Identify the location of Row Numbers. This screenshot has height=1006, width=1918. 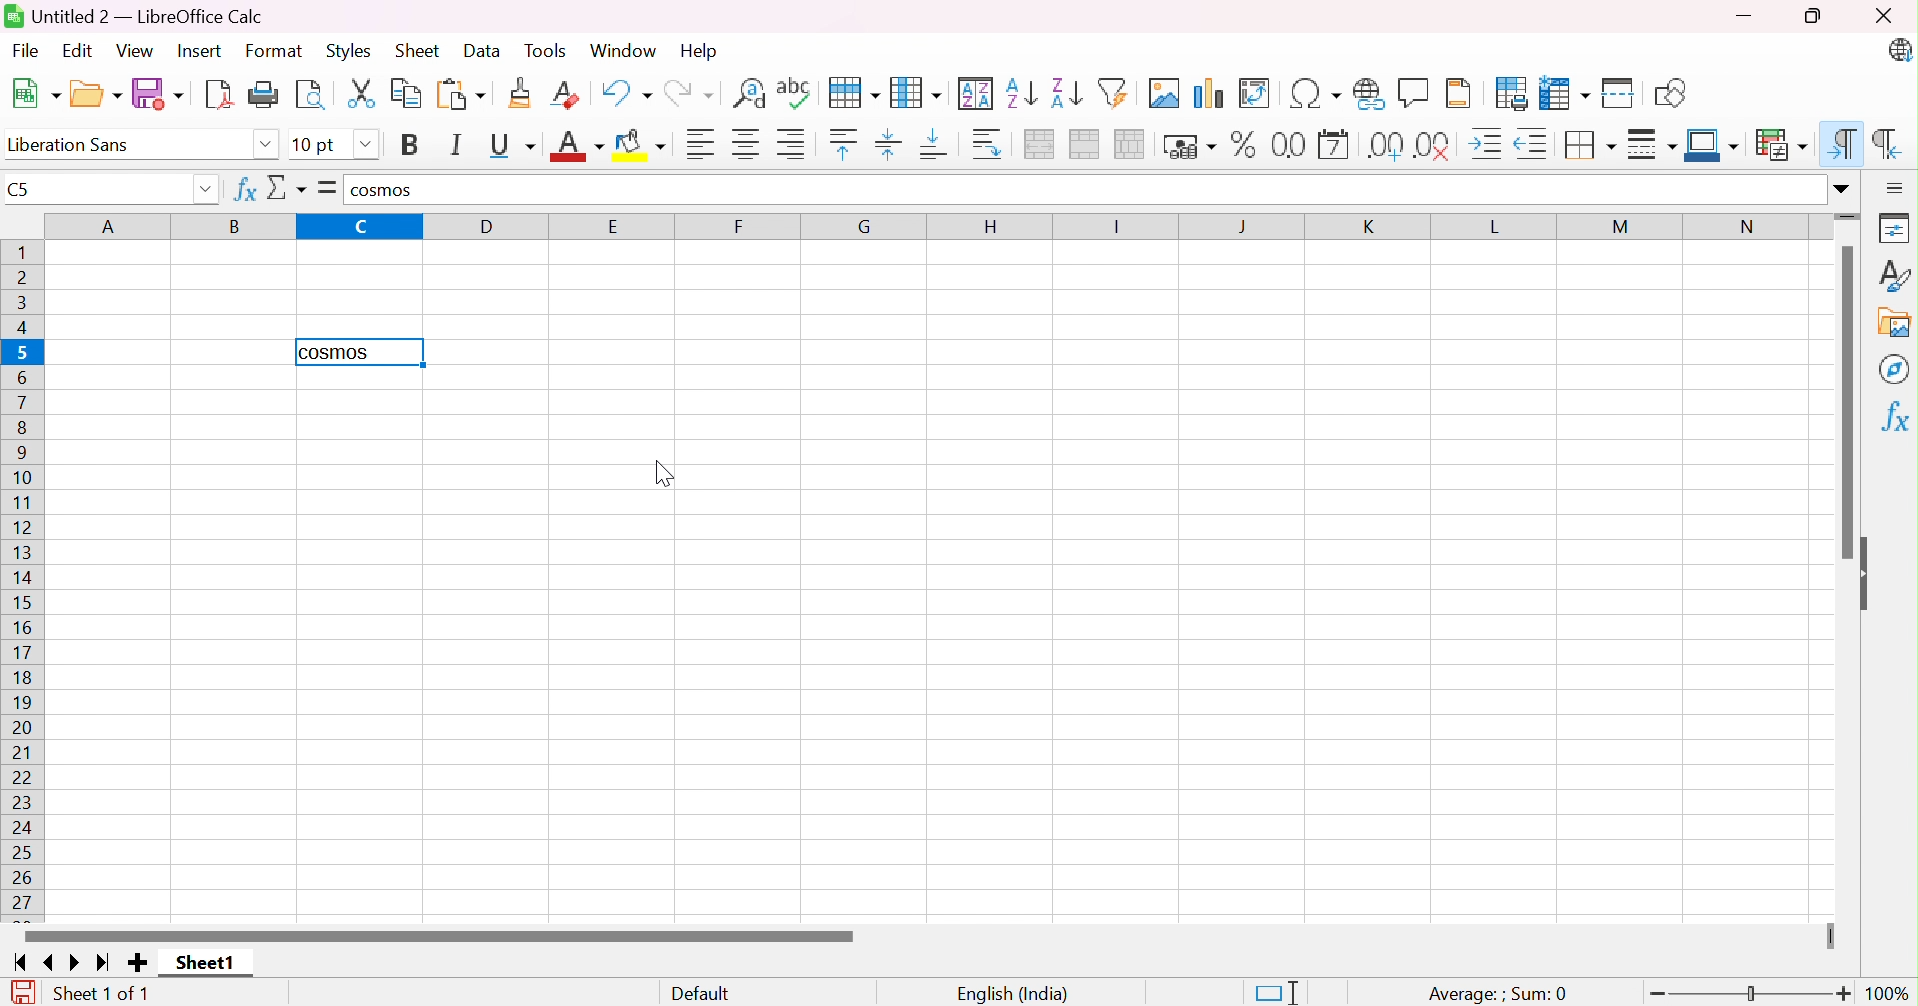
(26, 578).